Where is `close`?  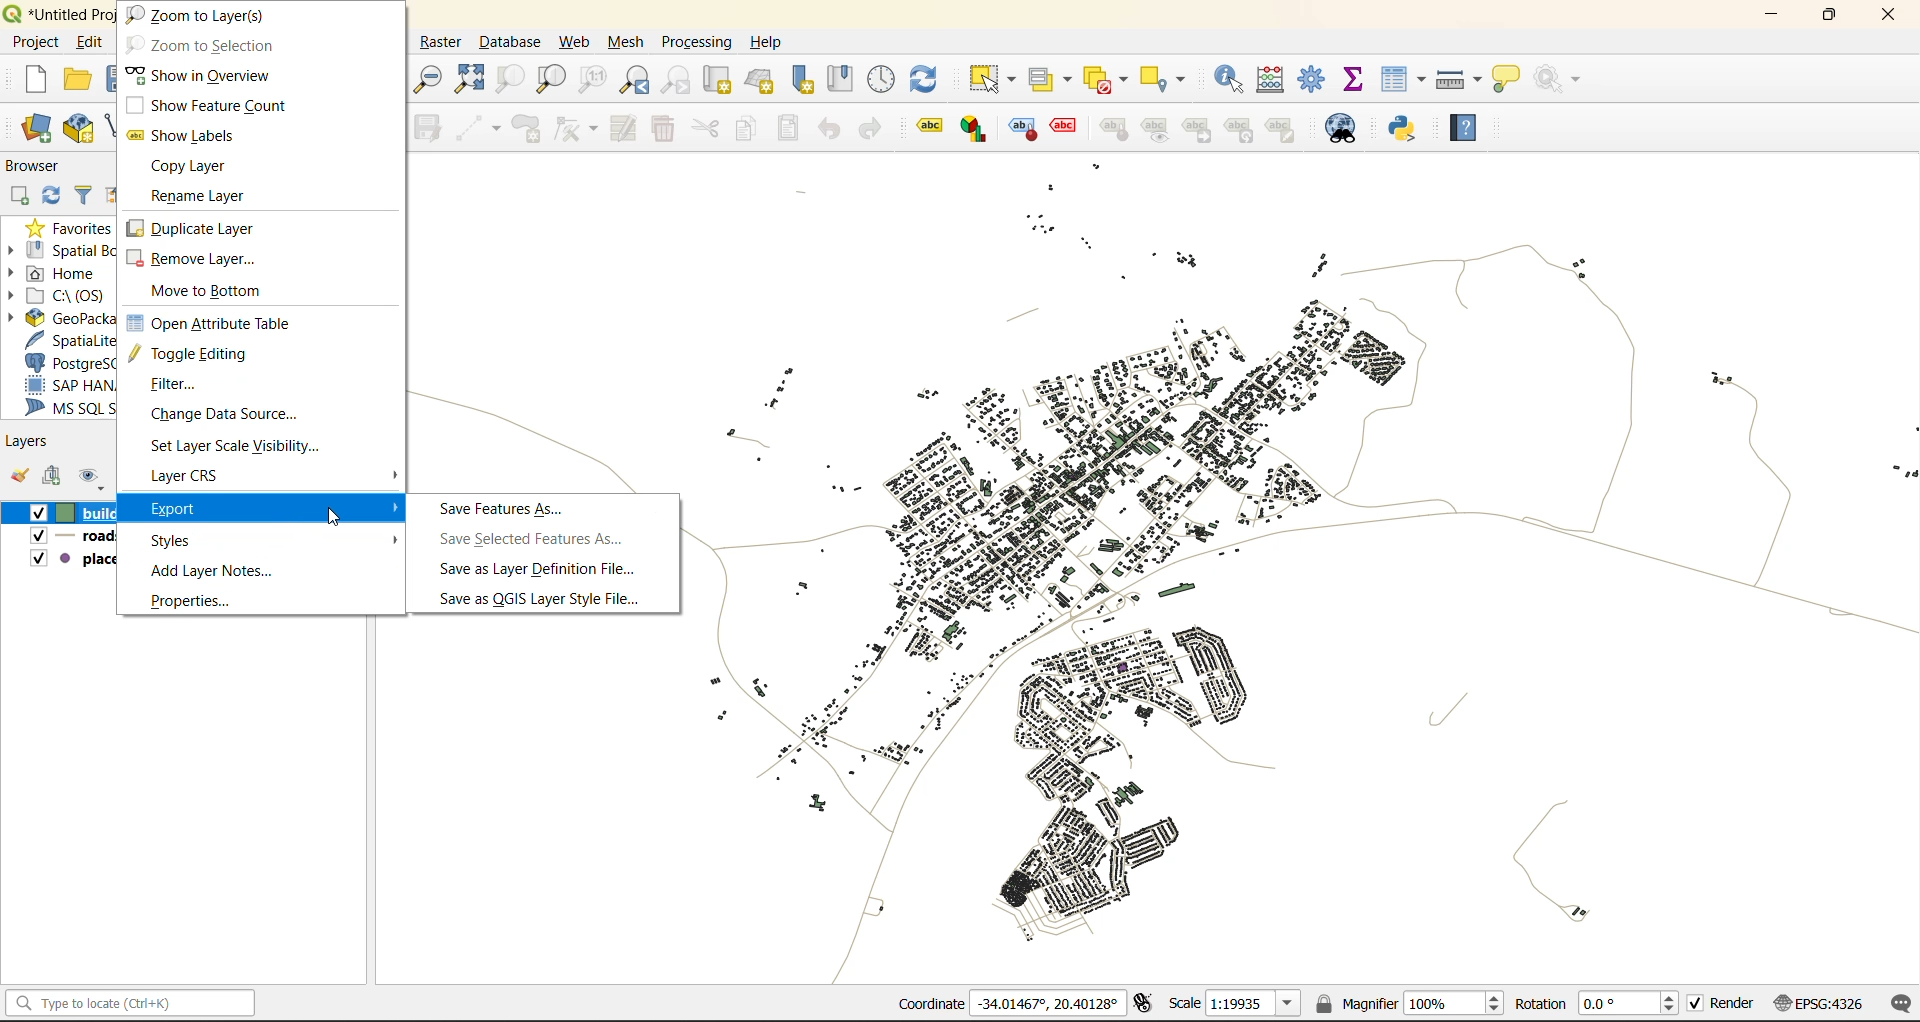 close is located at coordinates (1888, 16).